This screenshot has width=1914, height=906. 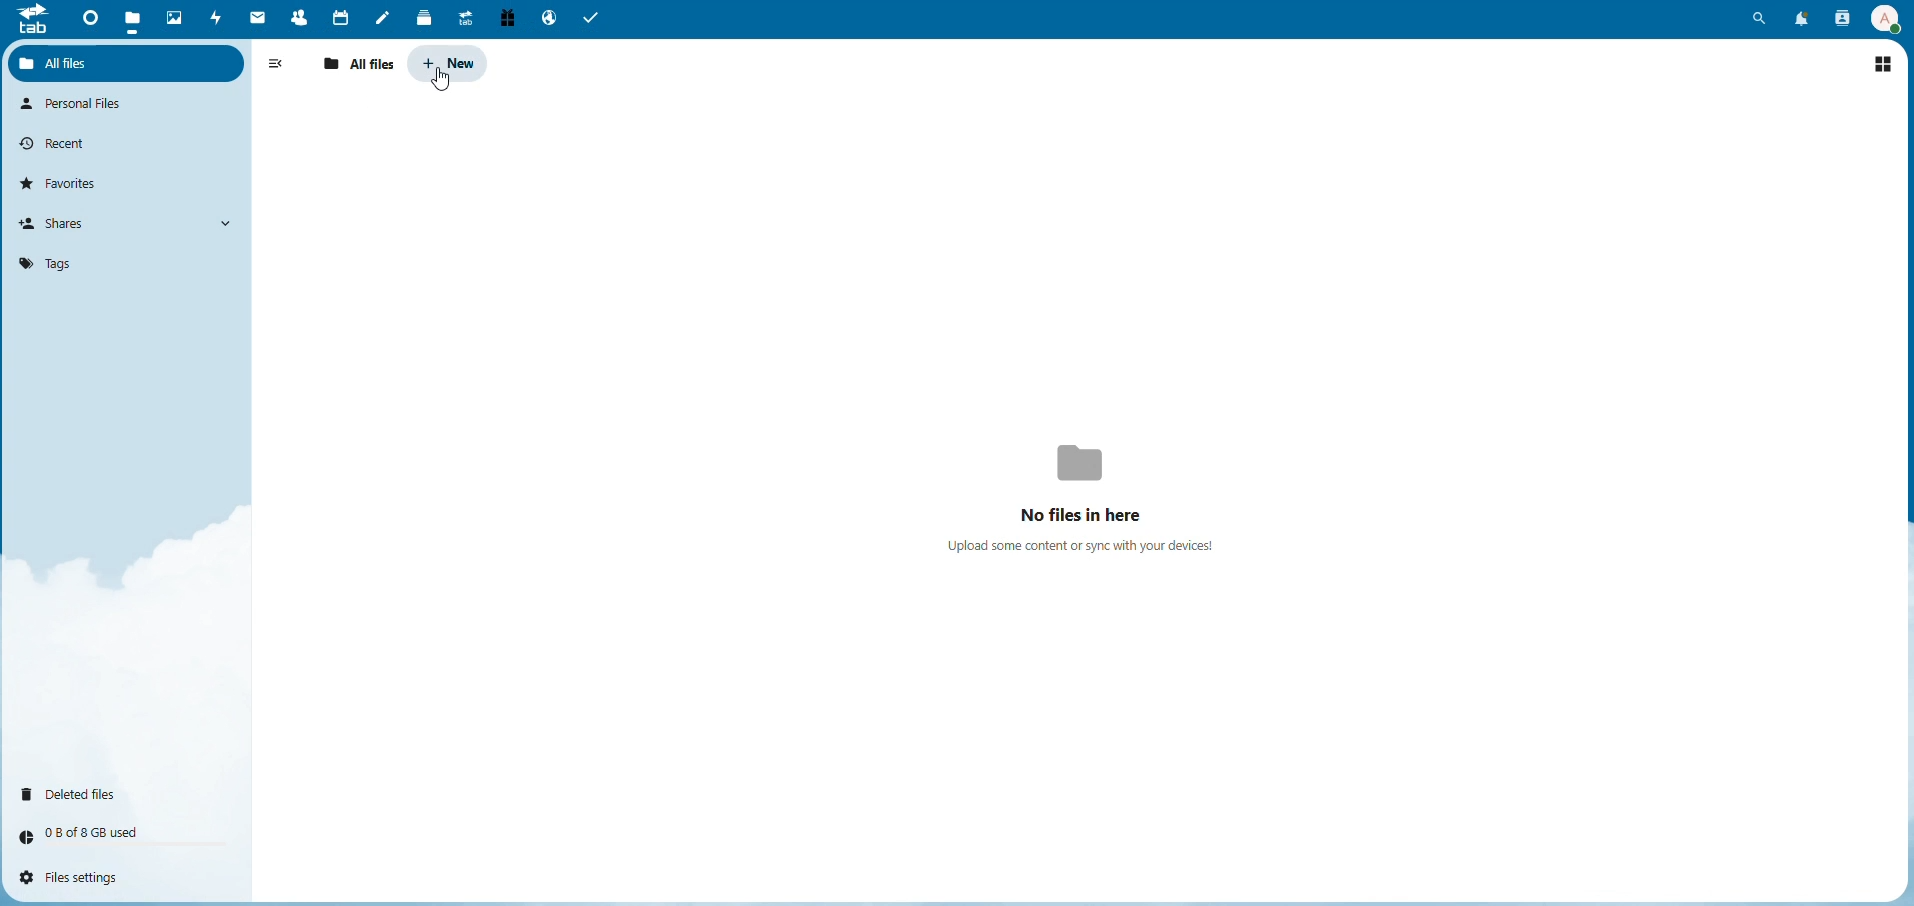 I want to click on cursor, so click(x=439, y=78).